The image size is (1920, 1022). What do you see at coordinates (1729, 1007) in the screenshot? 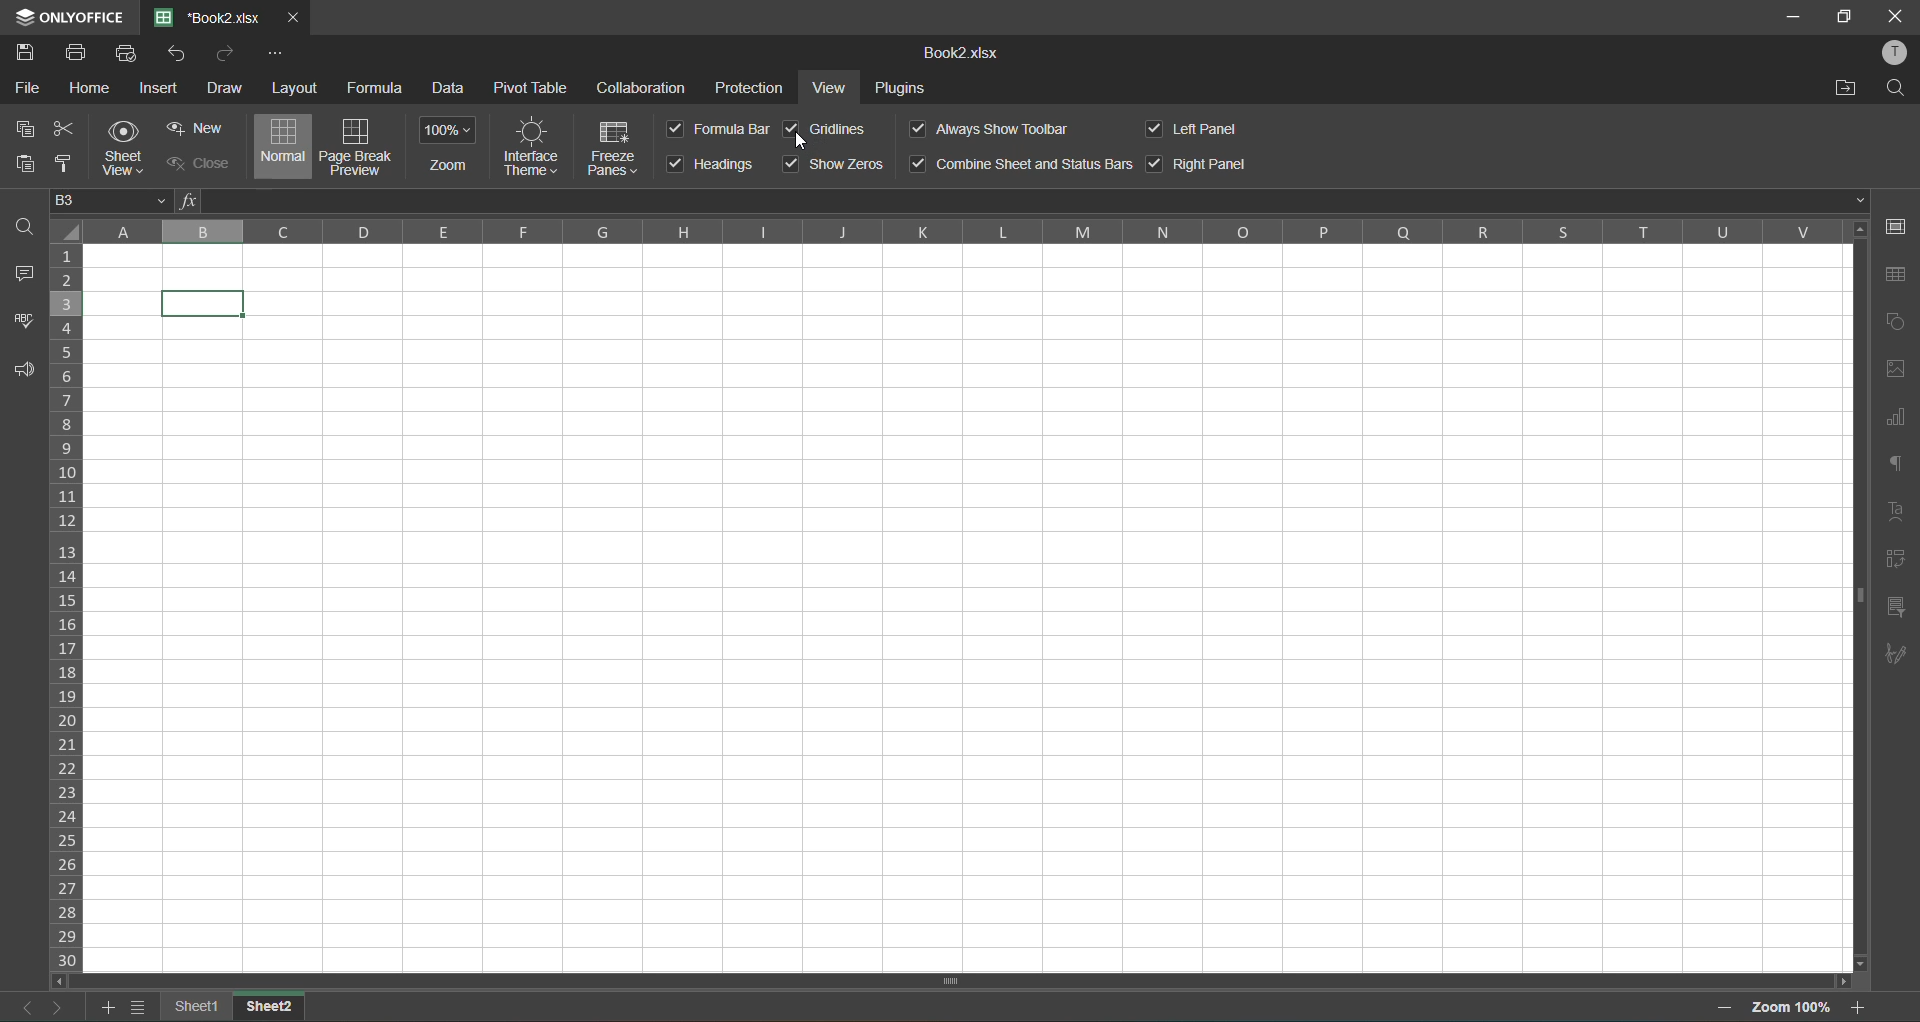
I see `zoom out` at bounding box center [1729, 1007].